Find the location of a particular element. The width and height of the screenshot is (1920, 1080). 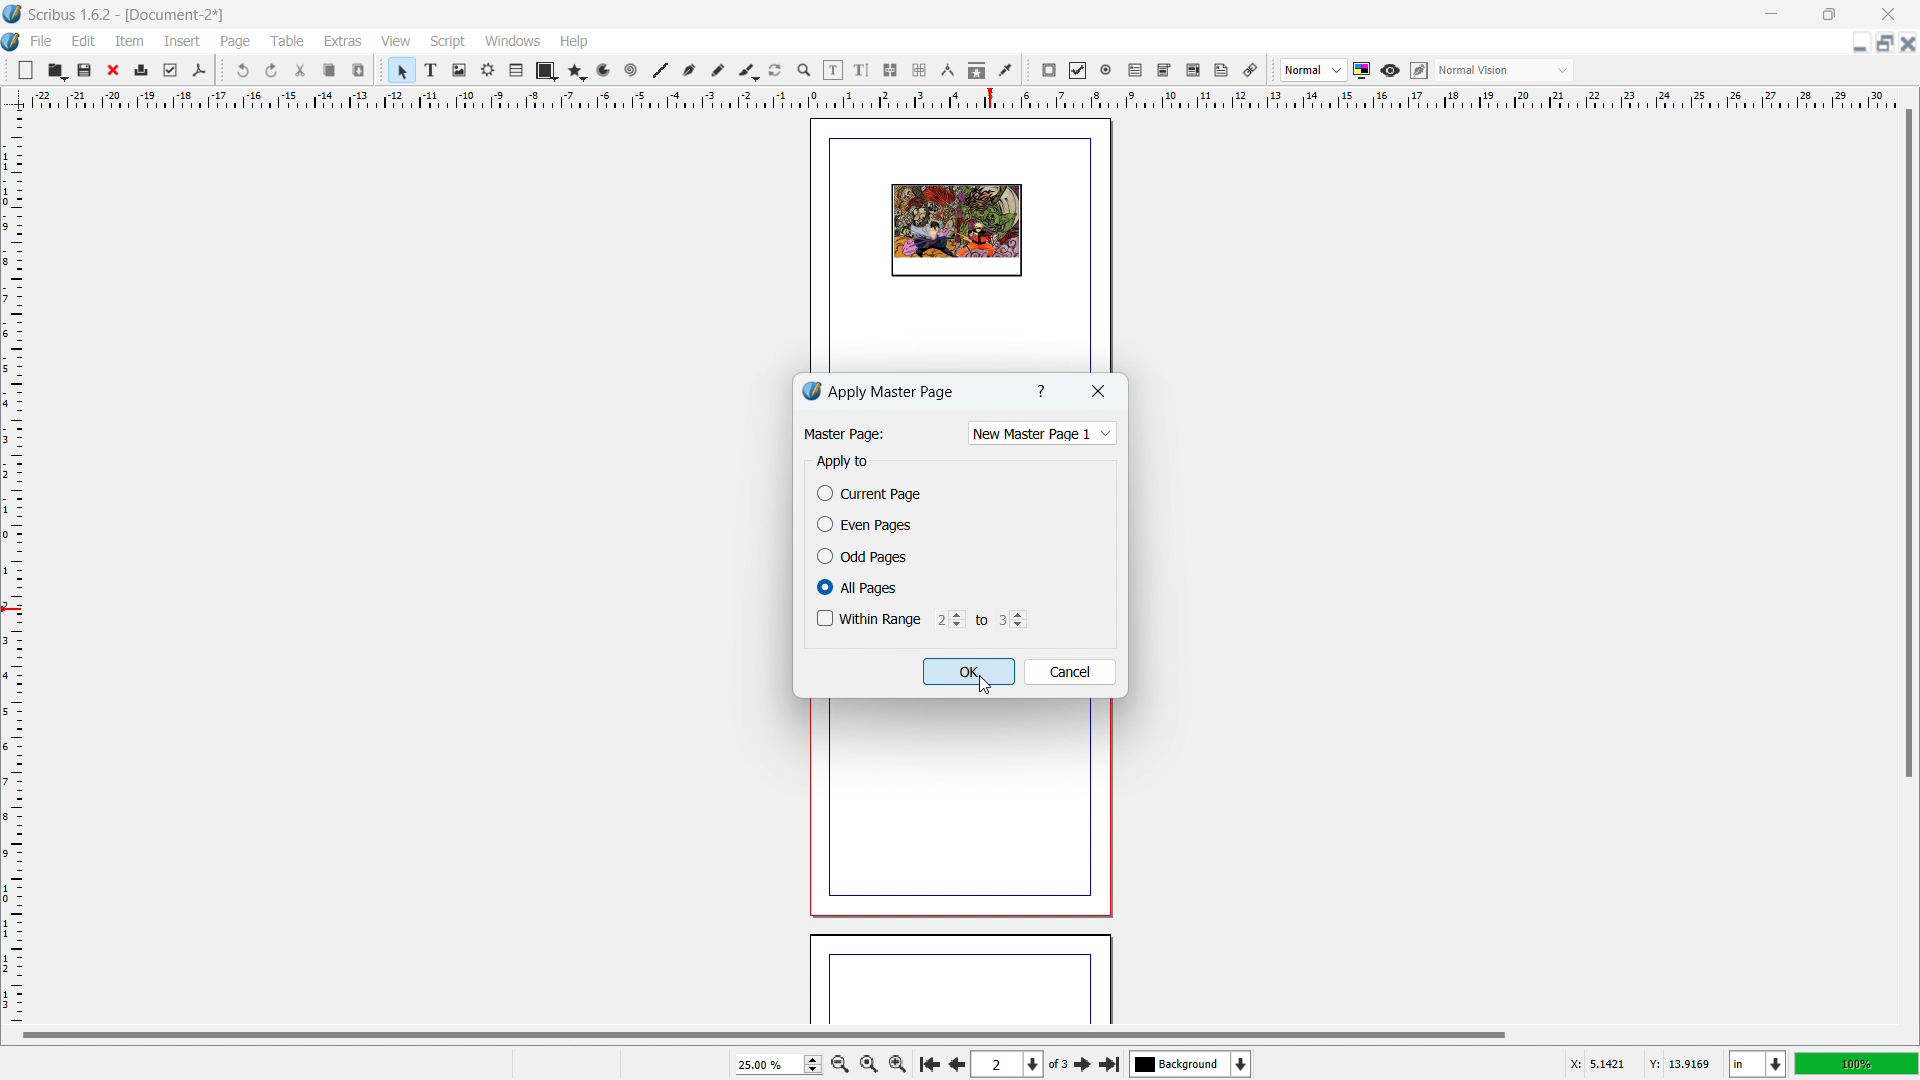

zoom to 100% is located at coordinates (868, 1062).